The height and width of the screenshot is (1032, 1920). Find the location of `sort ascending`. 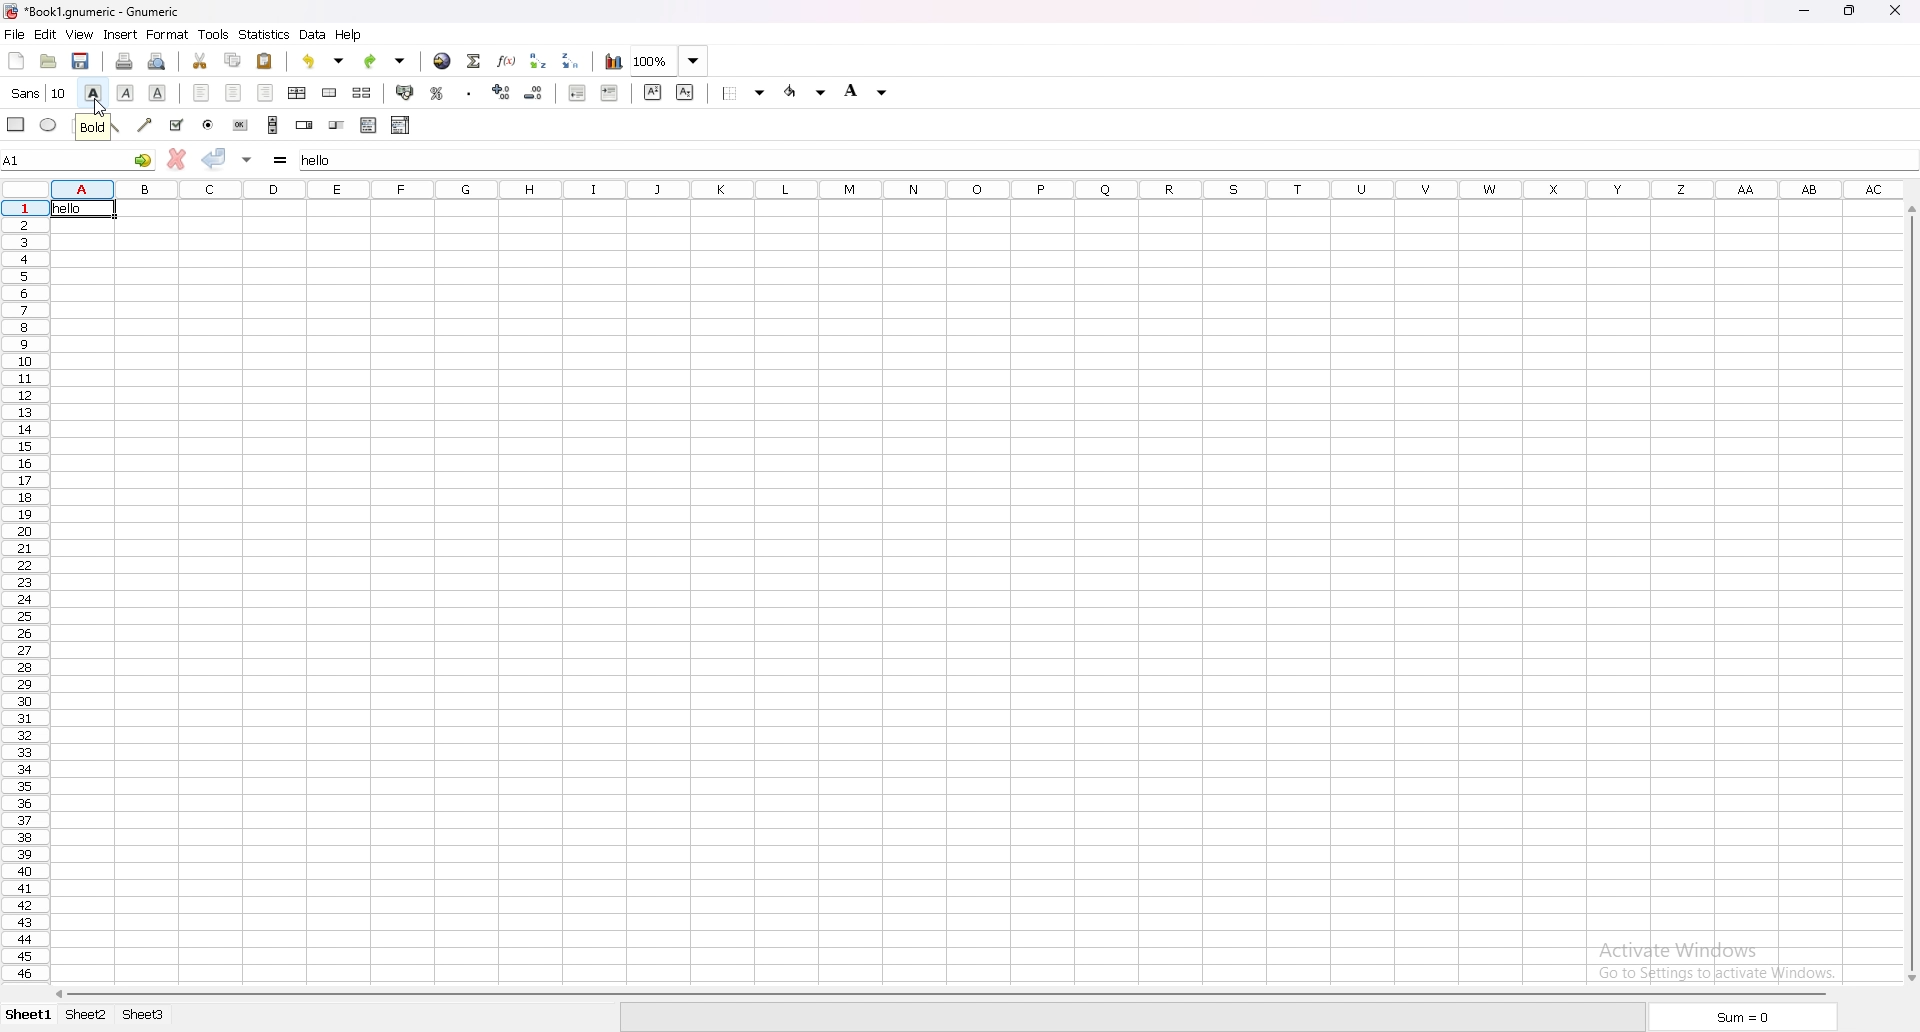

sort ascending is located at coordinates (537, 61).